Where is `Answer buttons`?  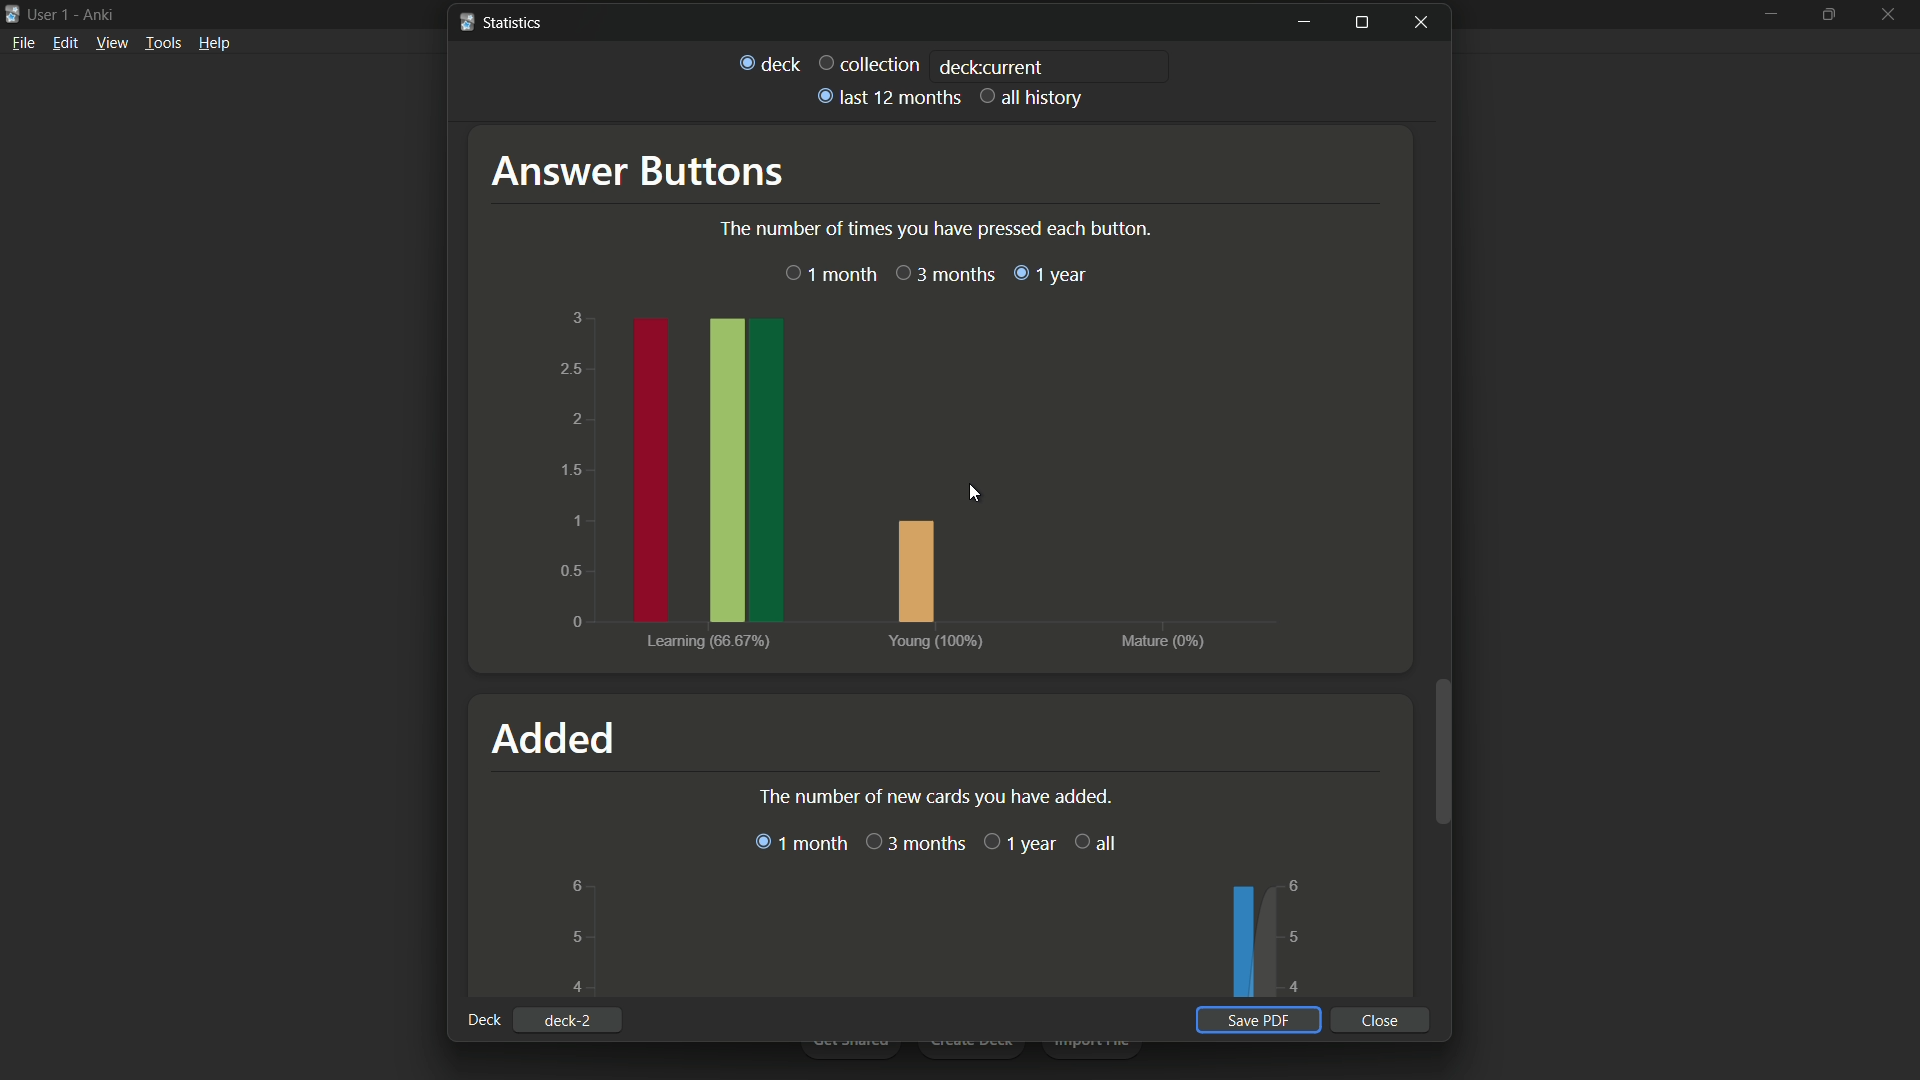 Answer buttons is located at coordinates (634, 170).